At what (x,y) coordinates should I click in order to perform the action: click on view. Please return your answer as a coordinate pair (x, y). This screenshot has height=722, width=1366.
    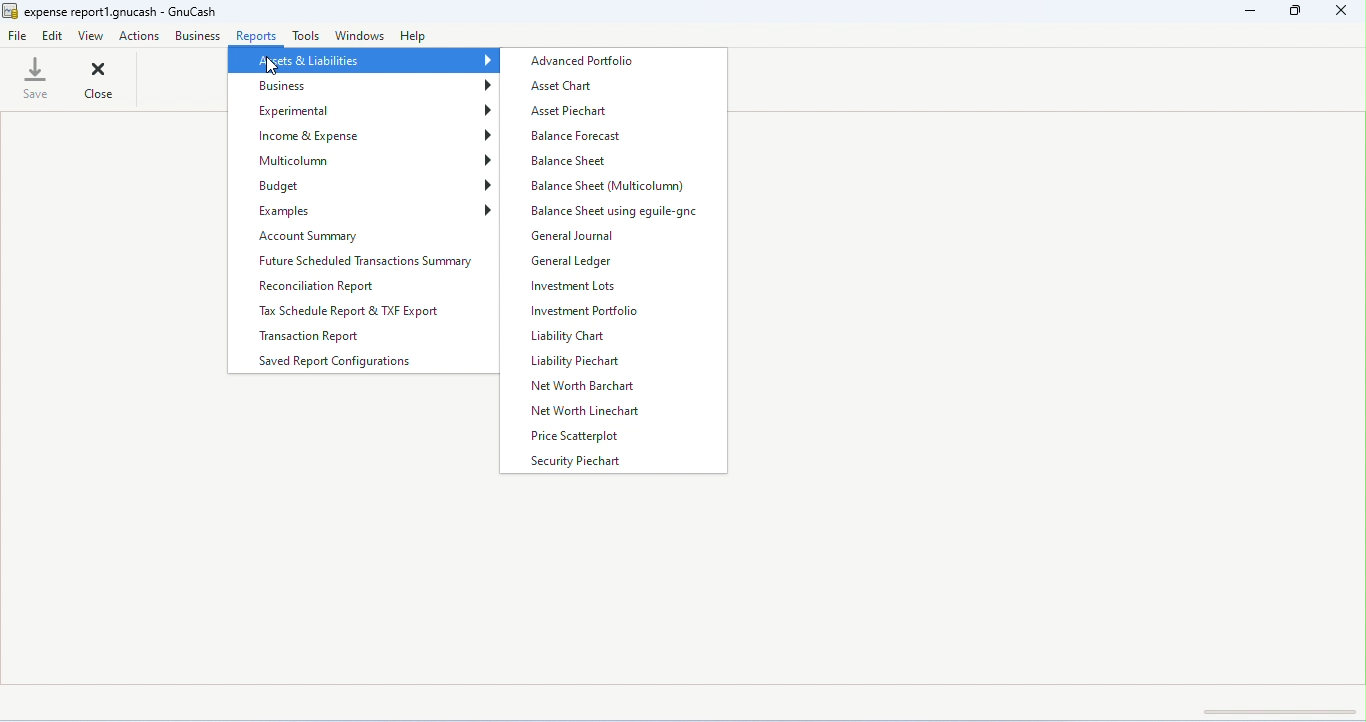
    Looking at the image, I should click on (92, 35).